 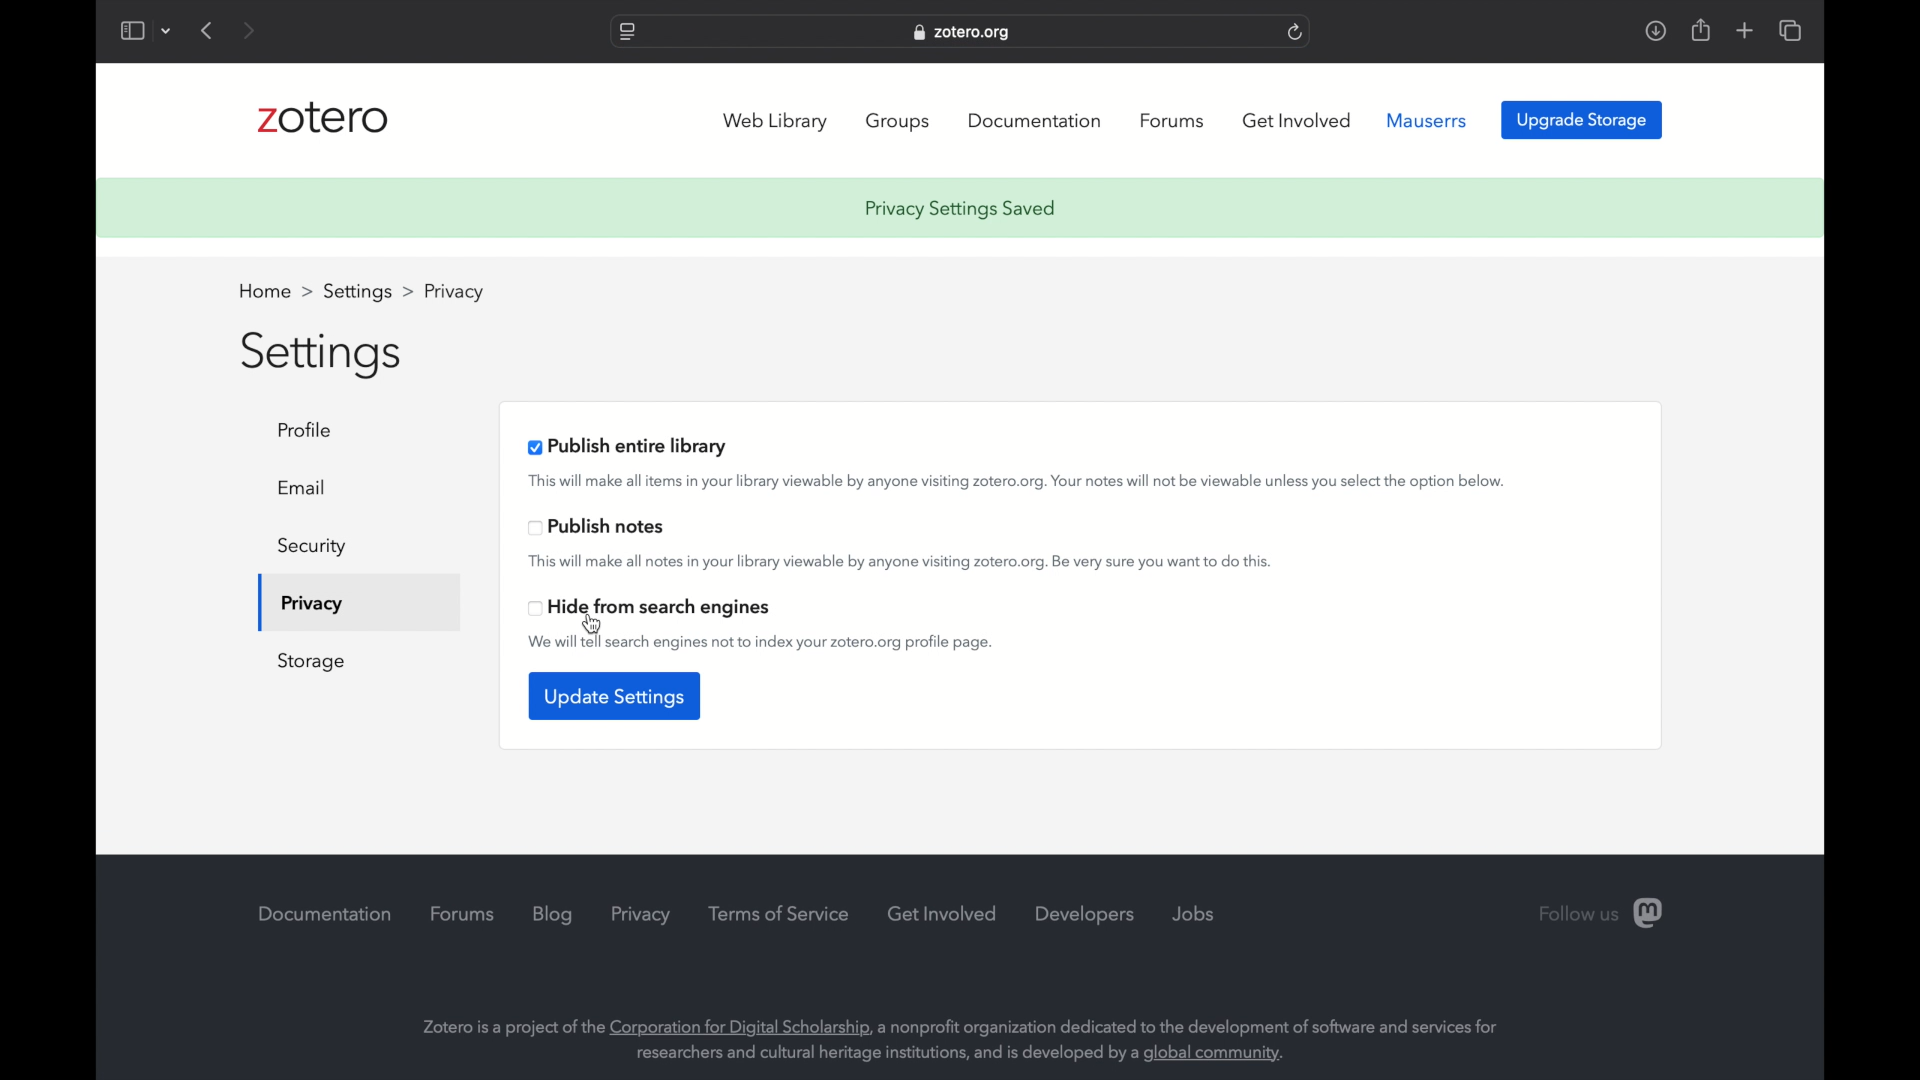 What do you see at coordinates (250, 30) in the screenshot?
I see `next` at bounding box center [250, 30].